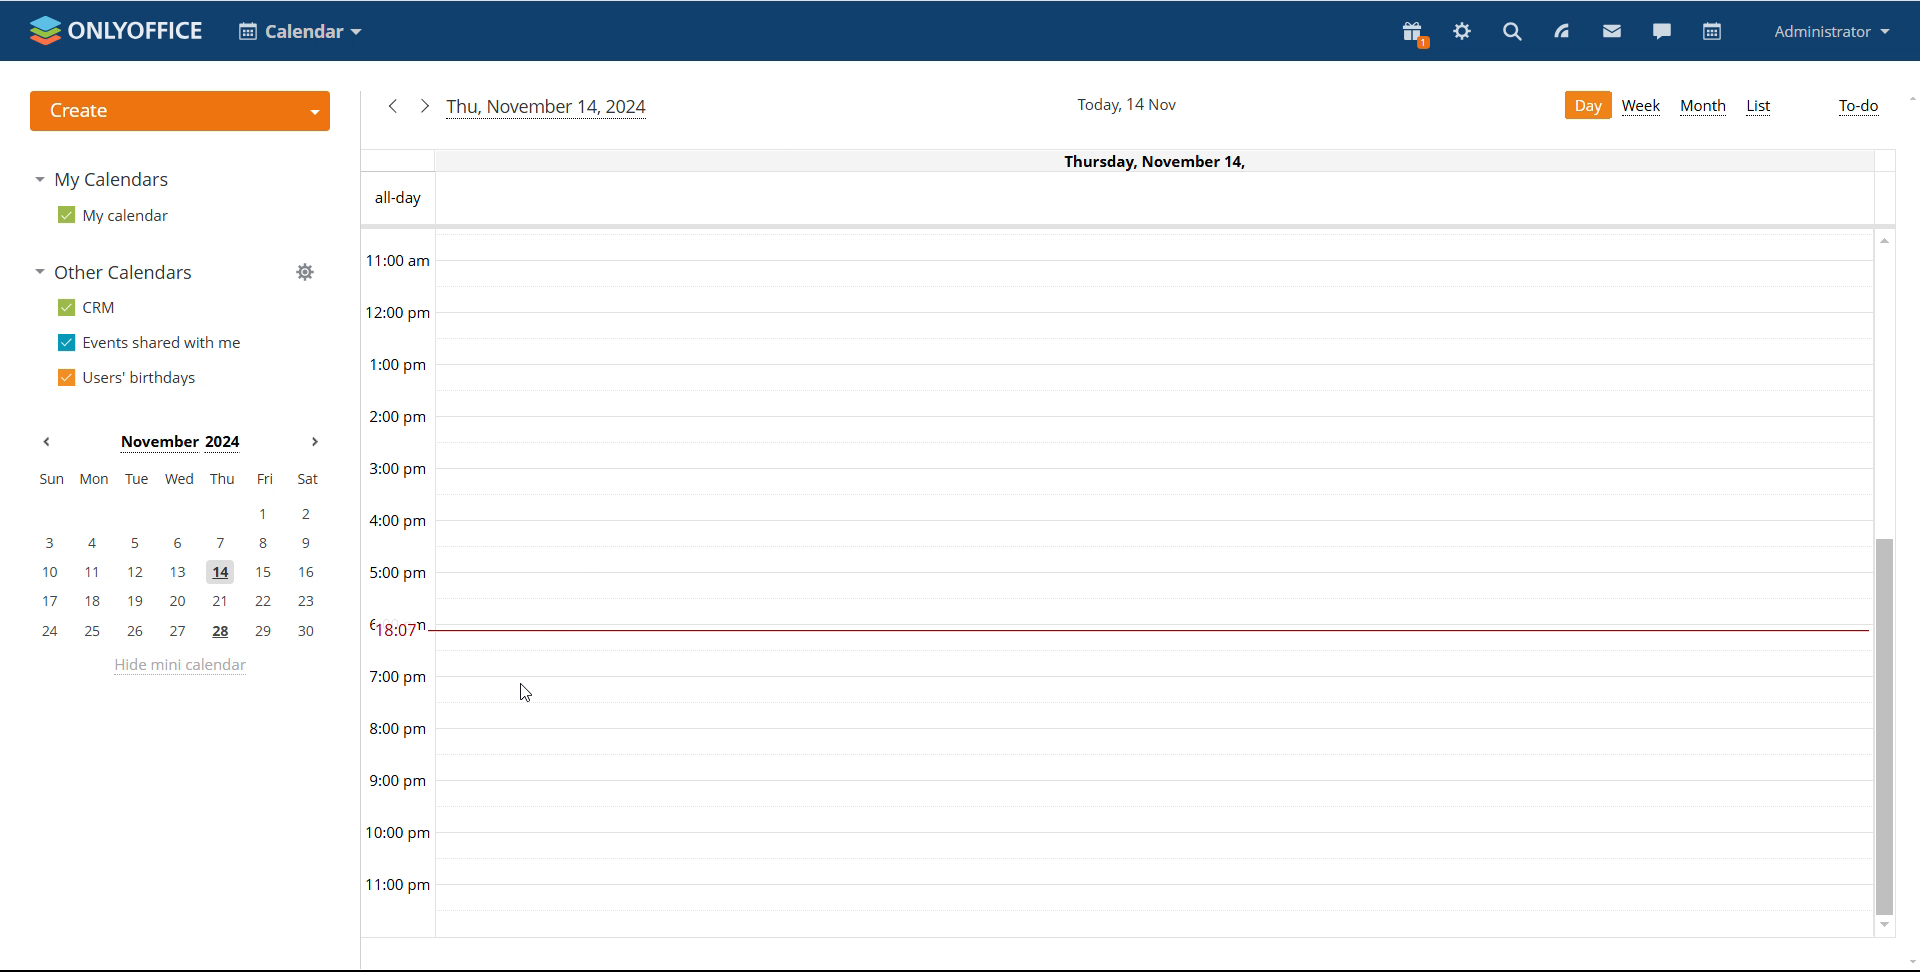  Describe the element at coordinates (1710, 33) in the screenshot. I see `calendar` at that location.